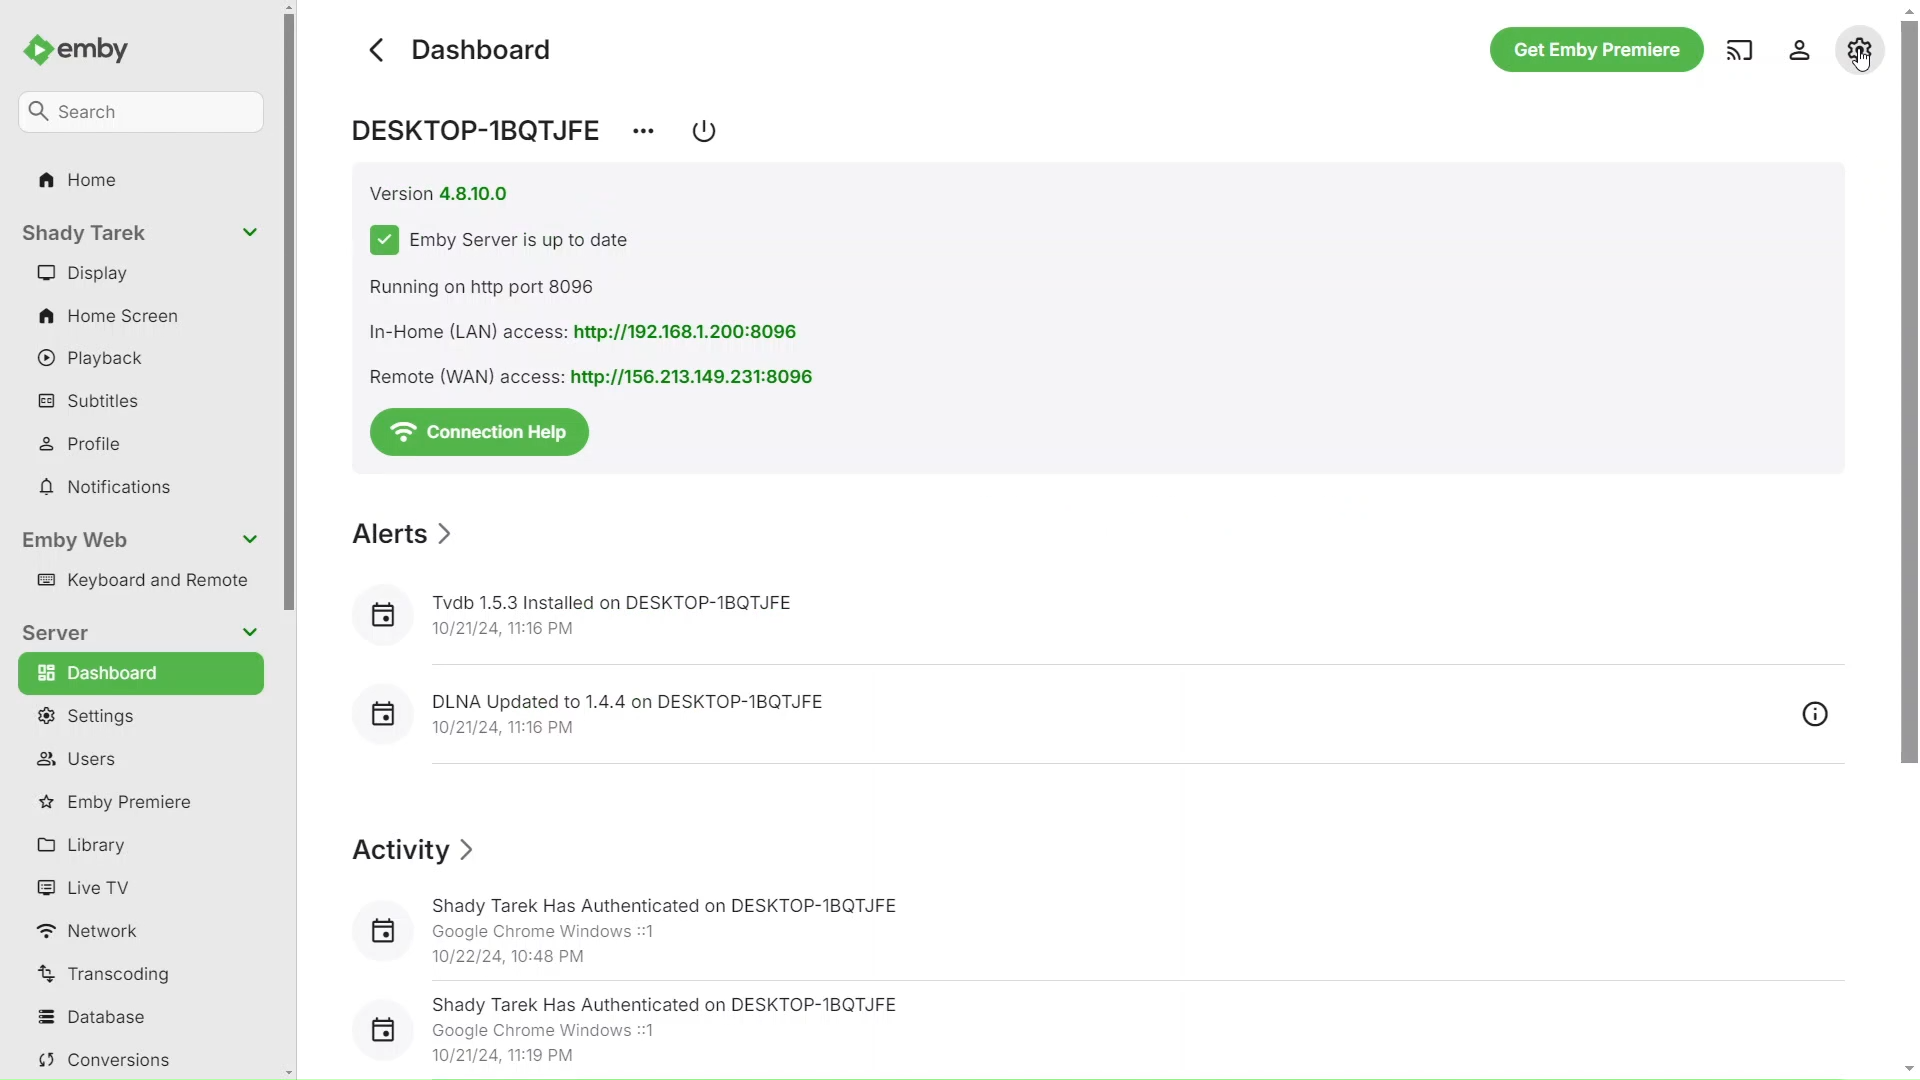  Describe the element at coordinates (103, 1062) in the screenshot. I see `¢) Conversions` at that location.